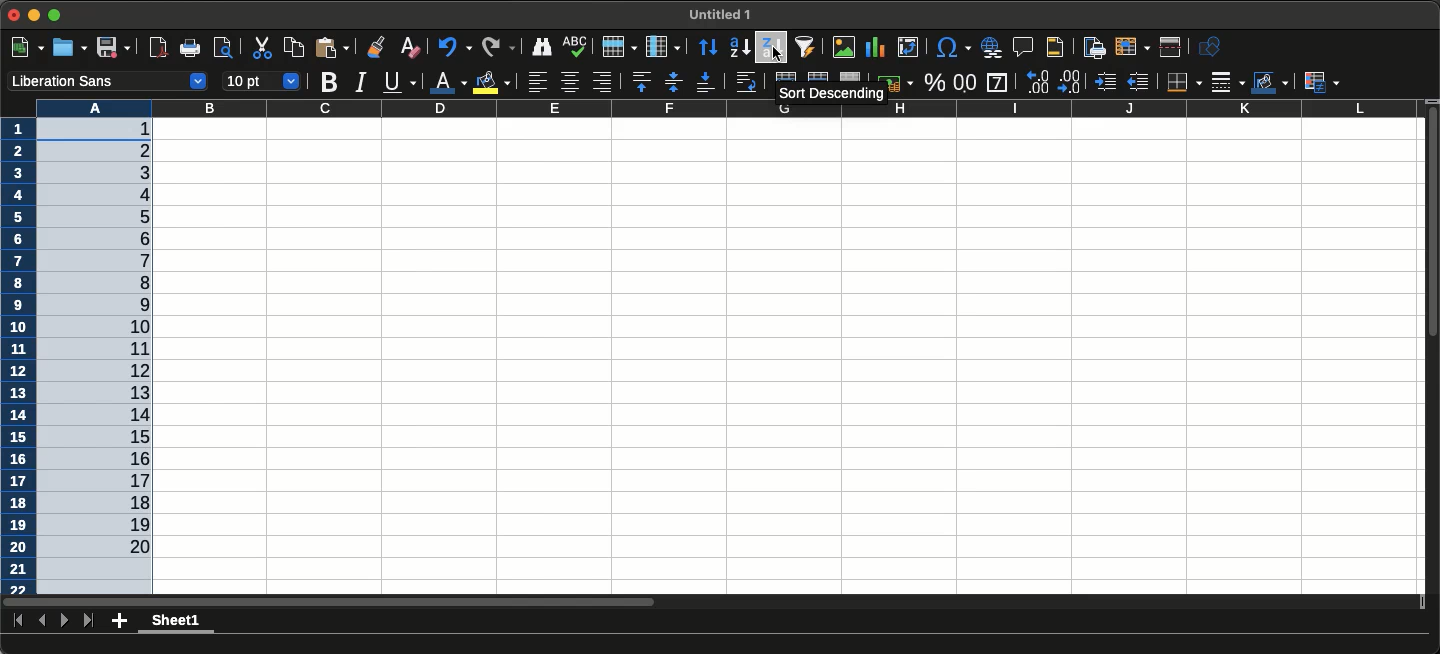  I want to click on Format as percent, so click(934, 82).